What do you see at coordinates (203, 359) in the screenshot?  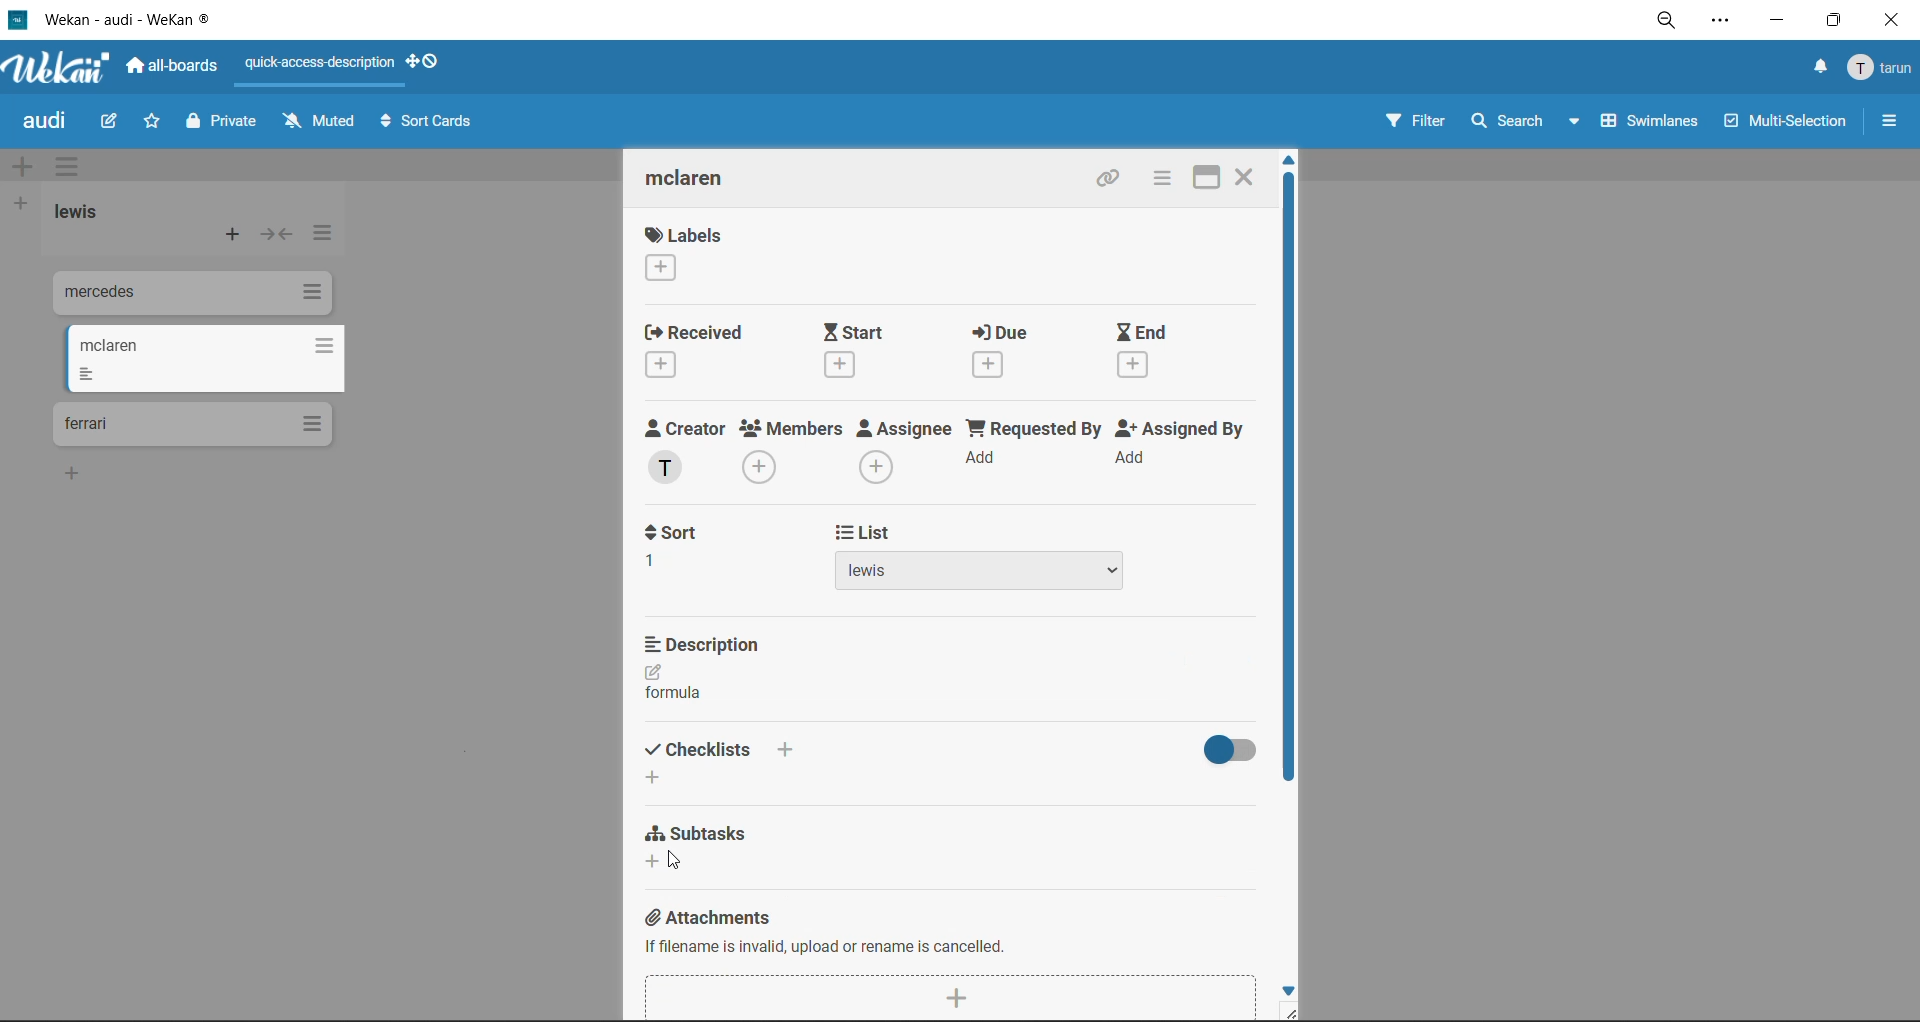 I see `cards` at bounding box center [203, 359].